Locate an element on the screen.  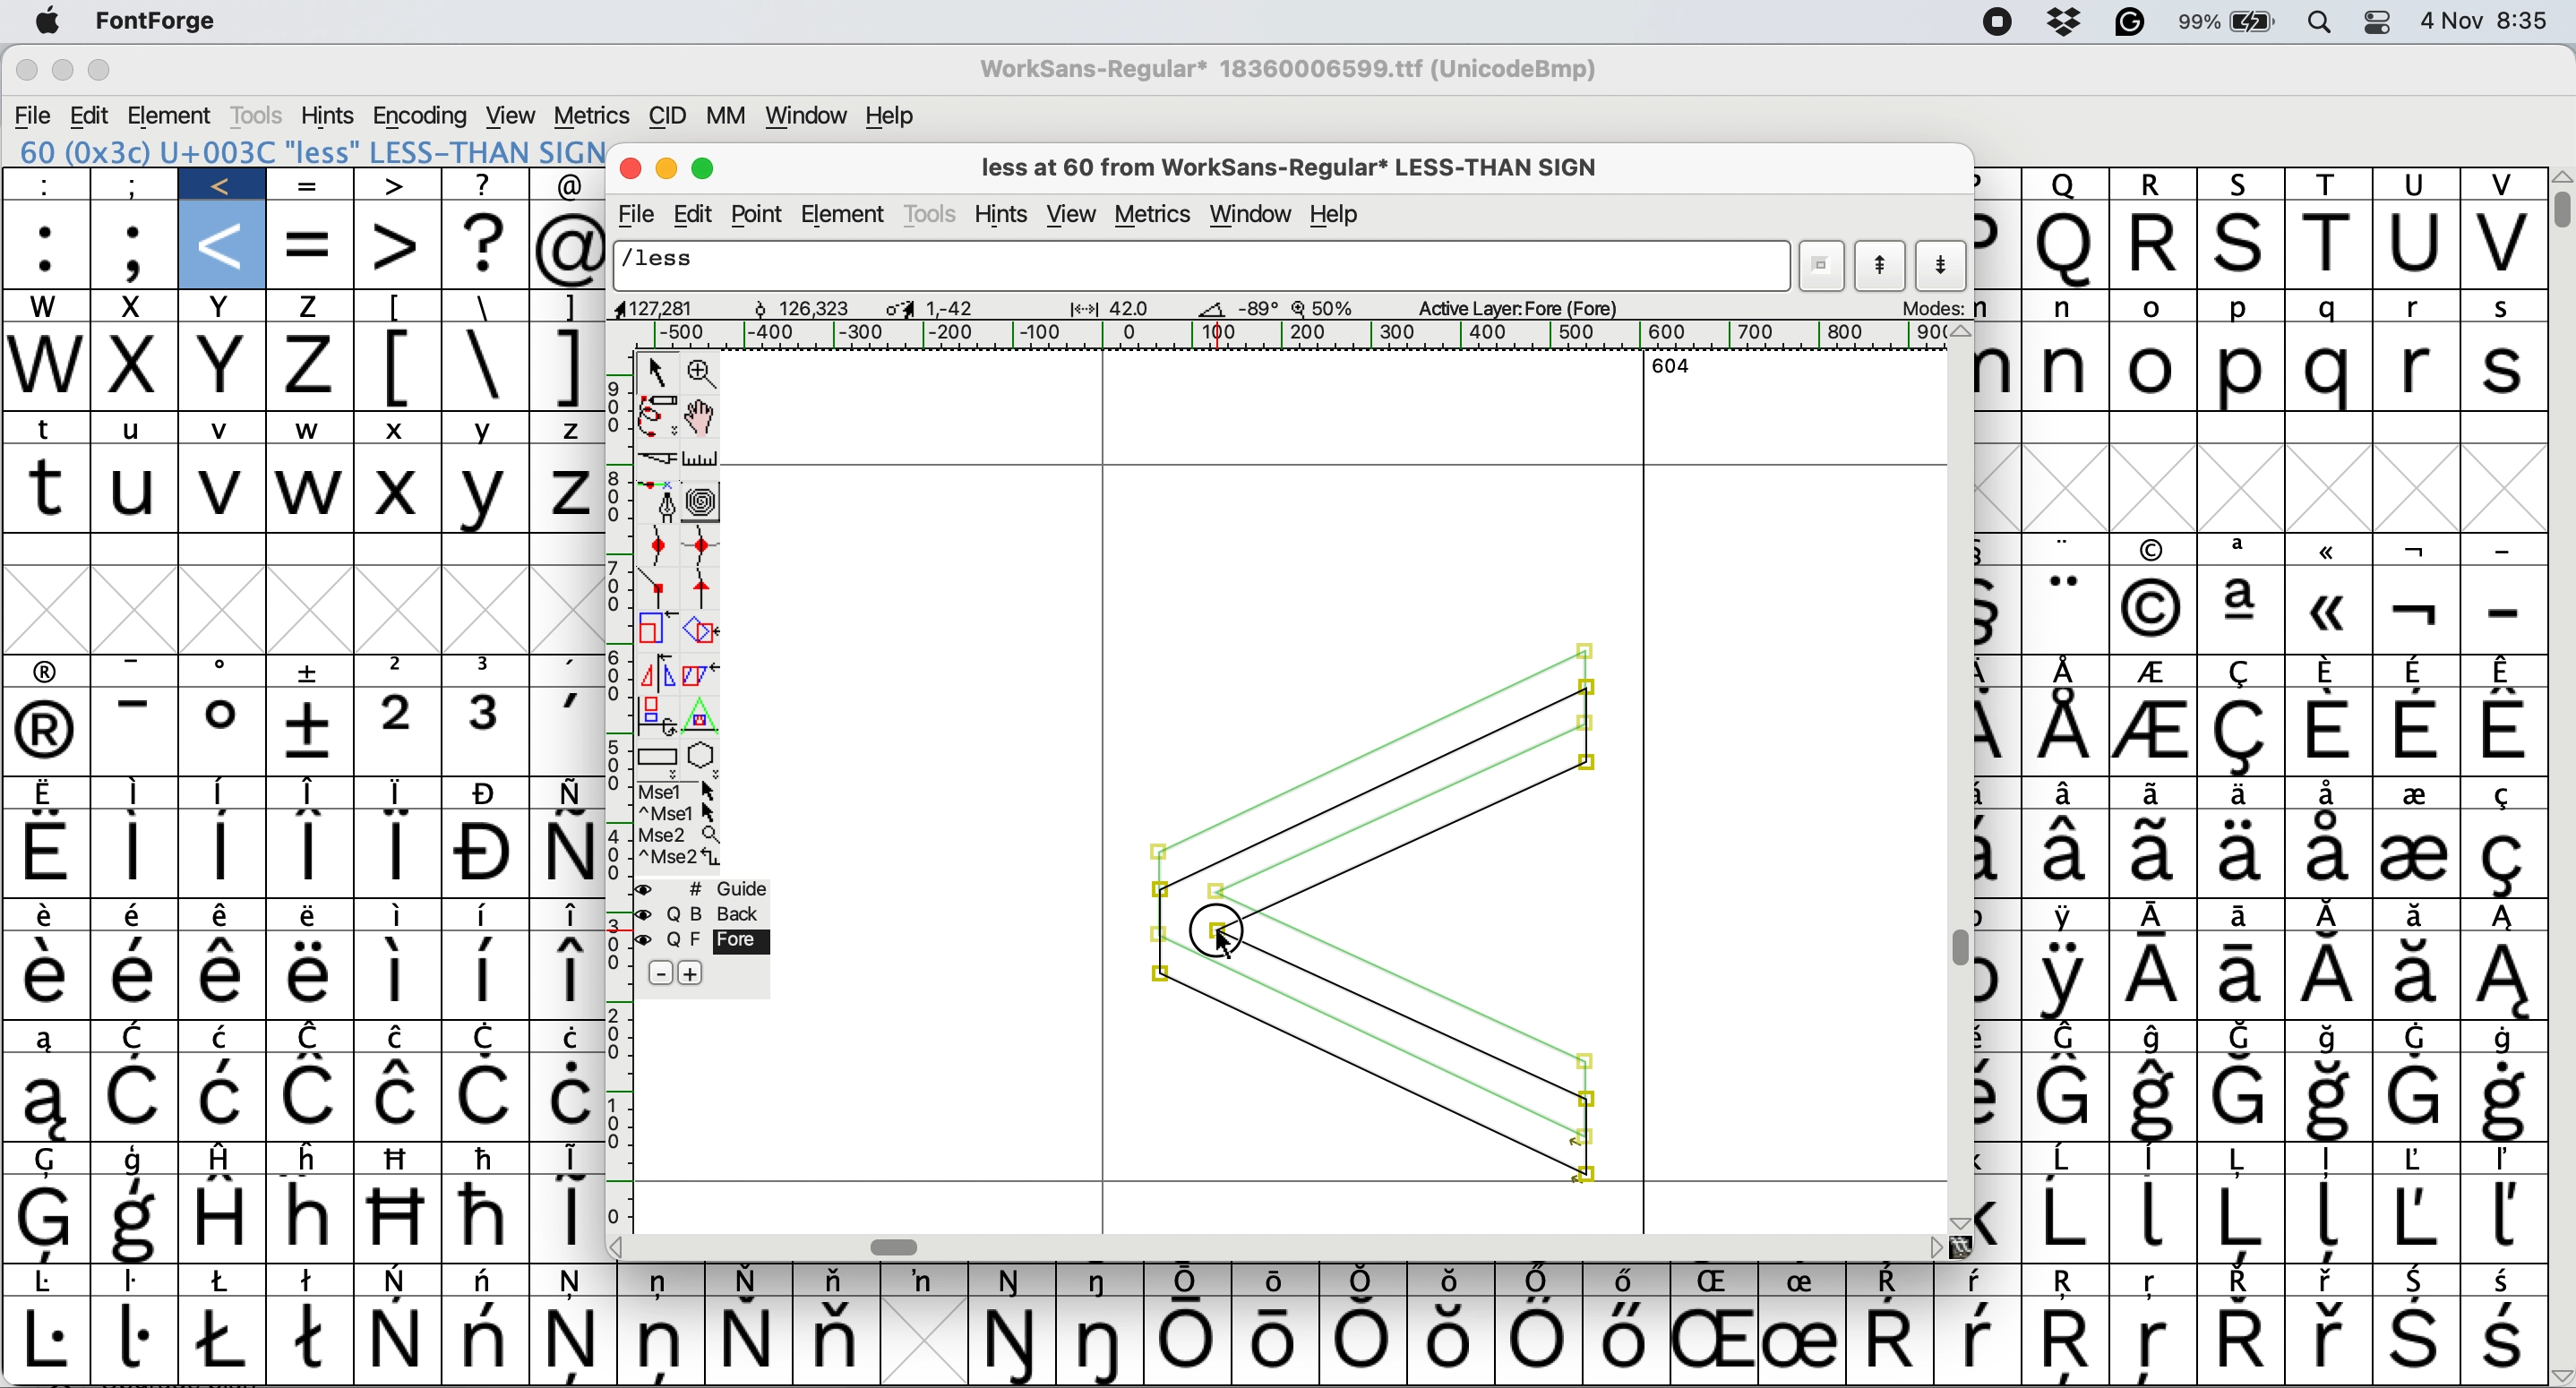
Symbol is located at coordinates (2068, 918).